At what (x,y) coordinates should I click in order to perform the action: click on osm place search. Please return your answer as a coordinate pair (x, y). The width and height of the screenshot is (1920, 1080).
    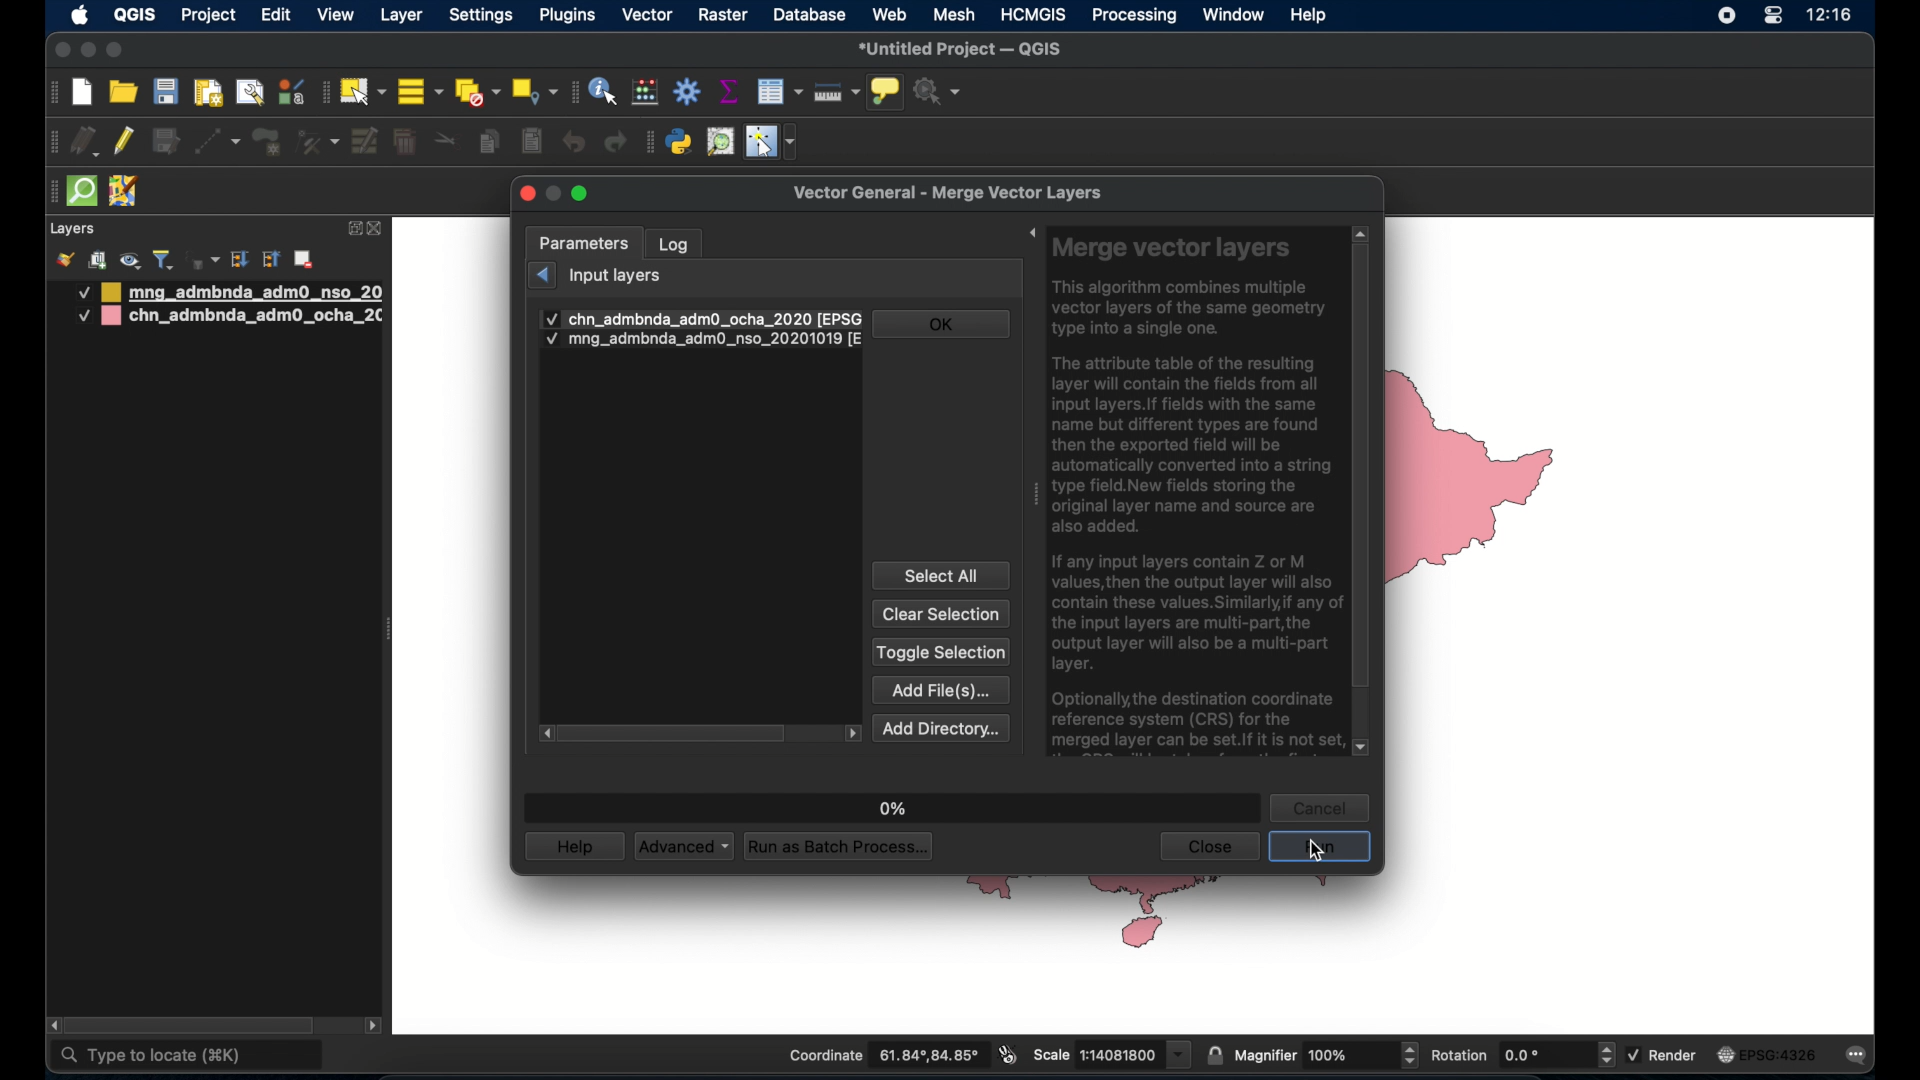
    Looking at the image, I should click on (720, 142).